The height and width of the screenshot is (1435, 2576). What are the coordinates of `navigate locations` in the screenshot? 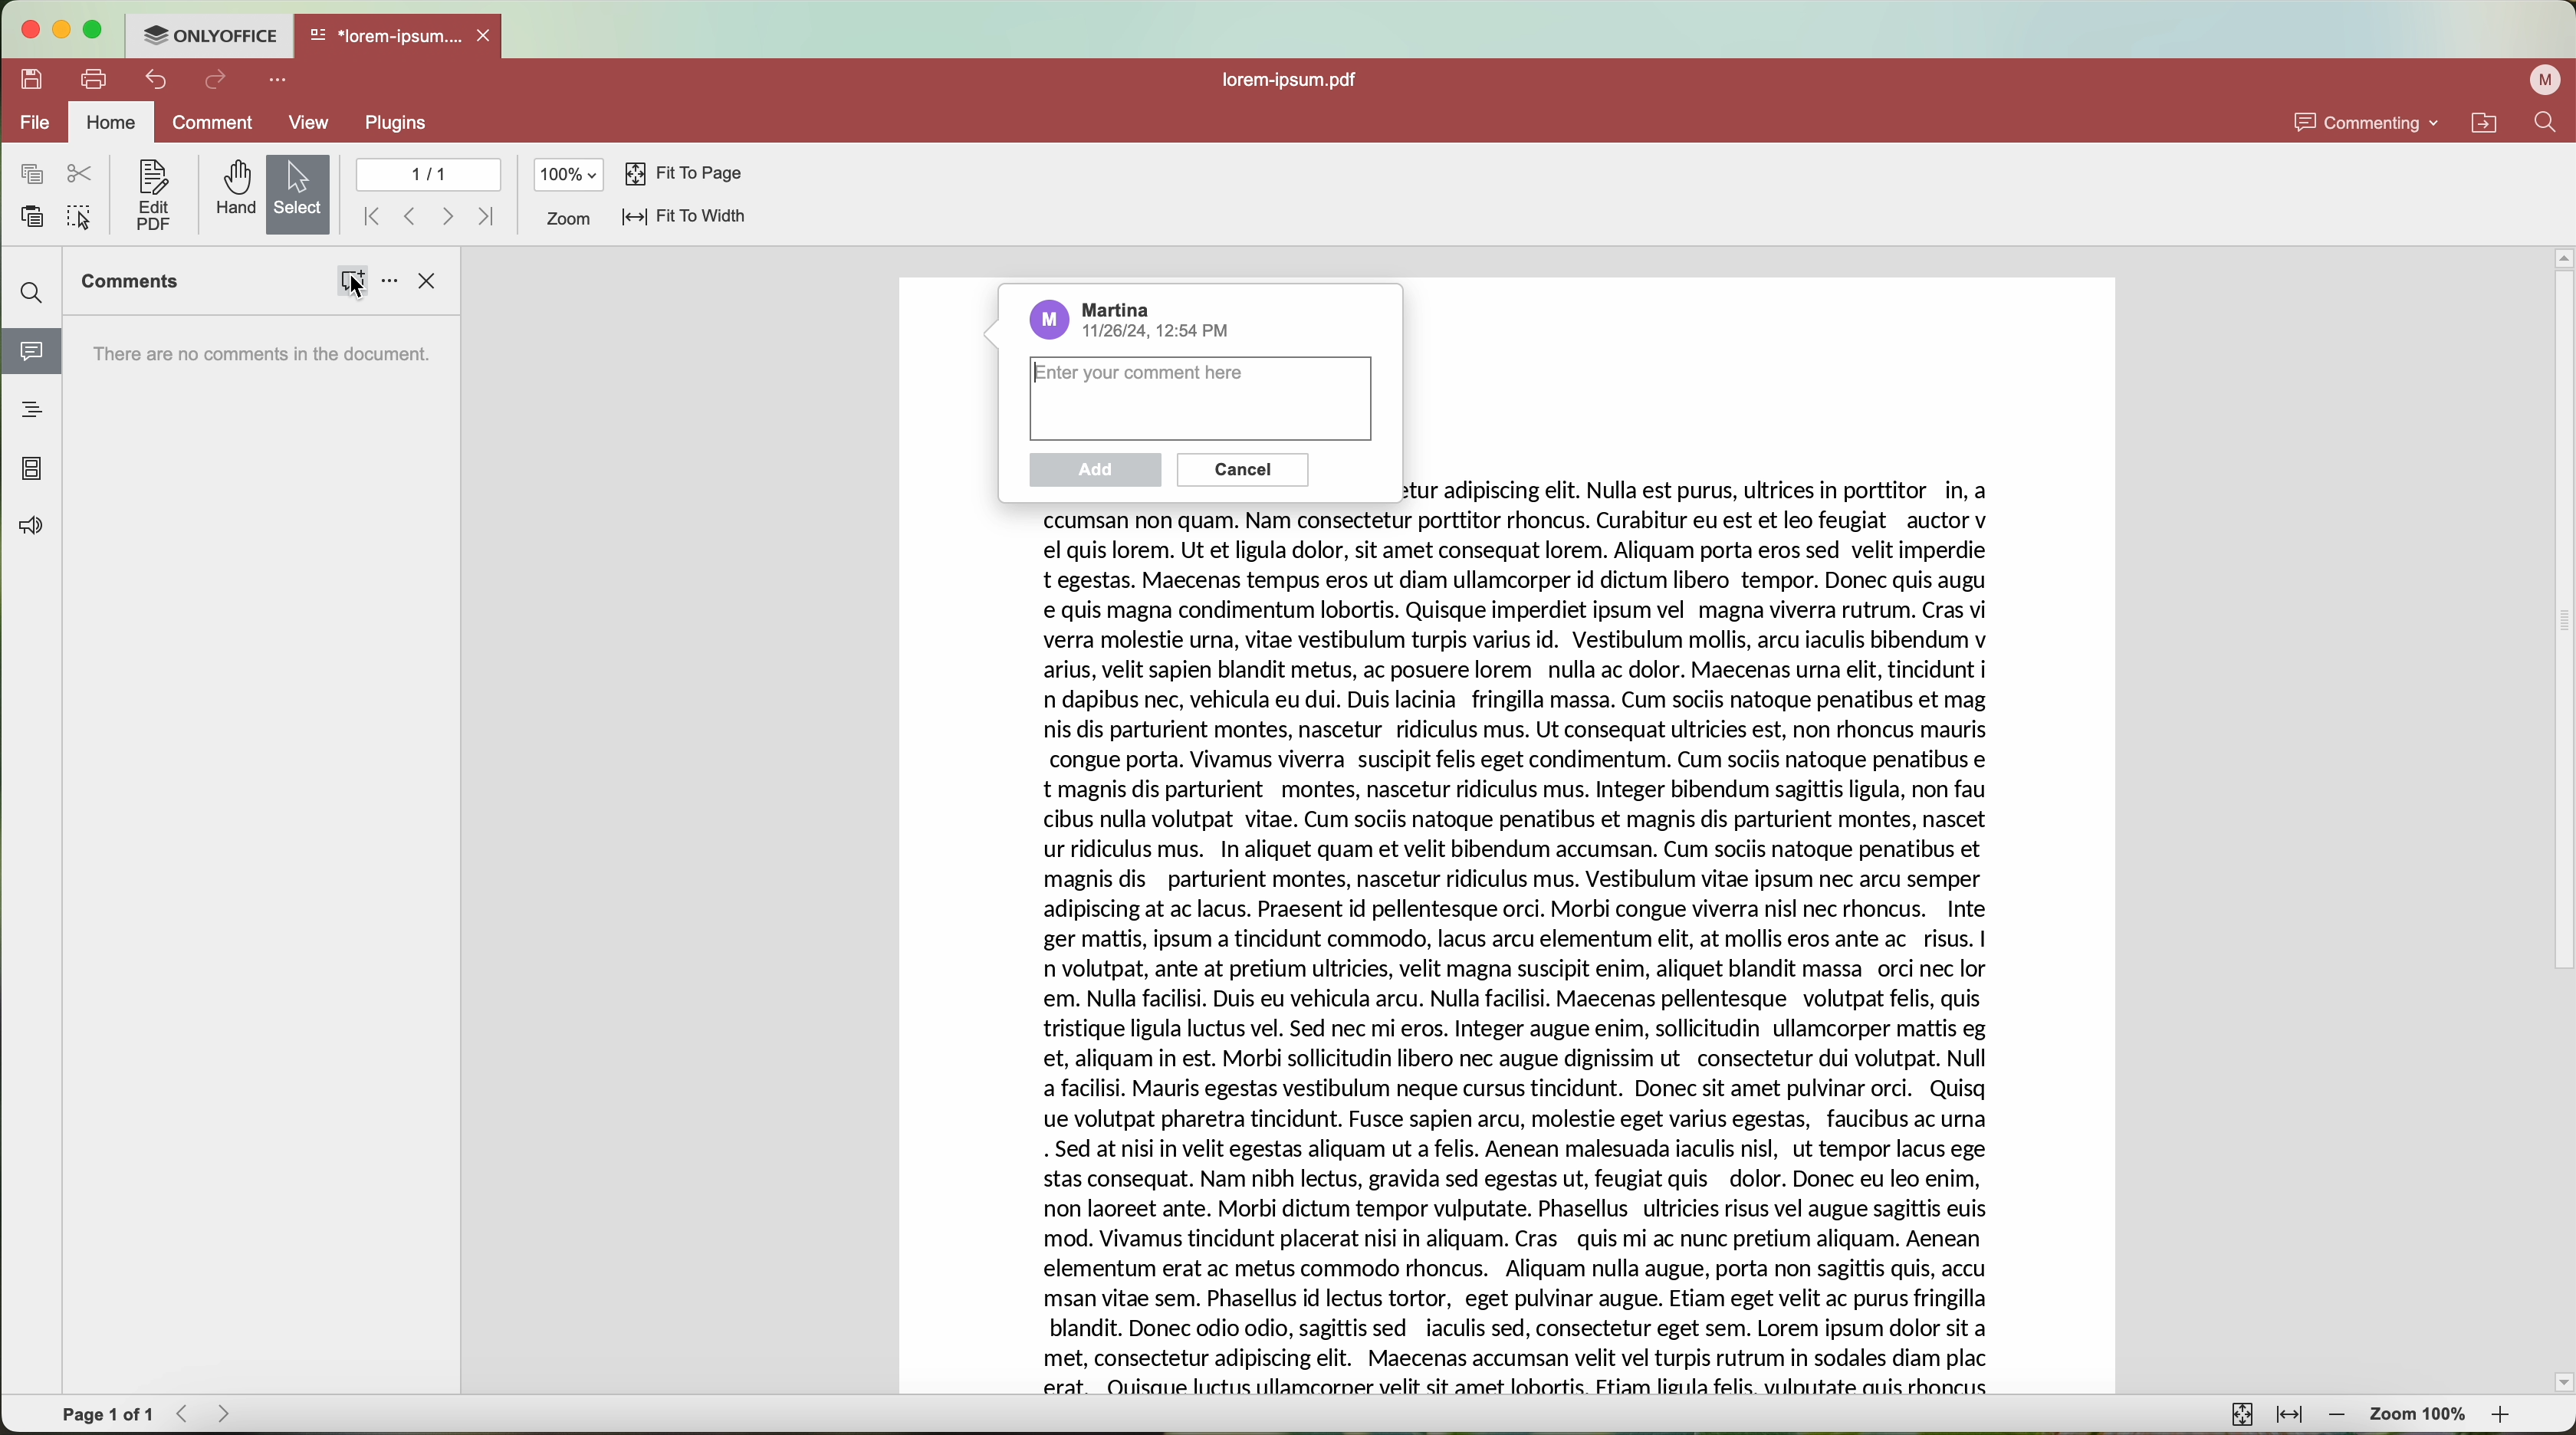 It's located at (2491, 122).